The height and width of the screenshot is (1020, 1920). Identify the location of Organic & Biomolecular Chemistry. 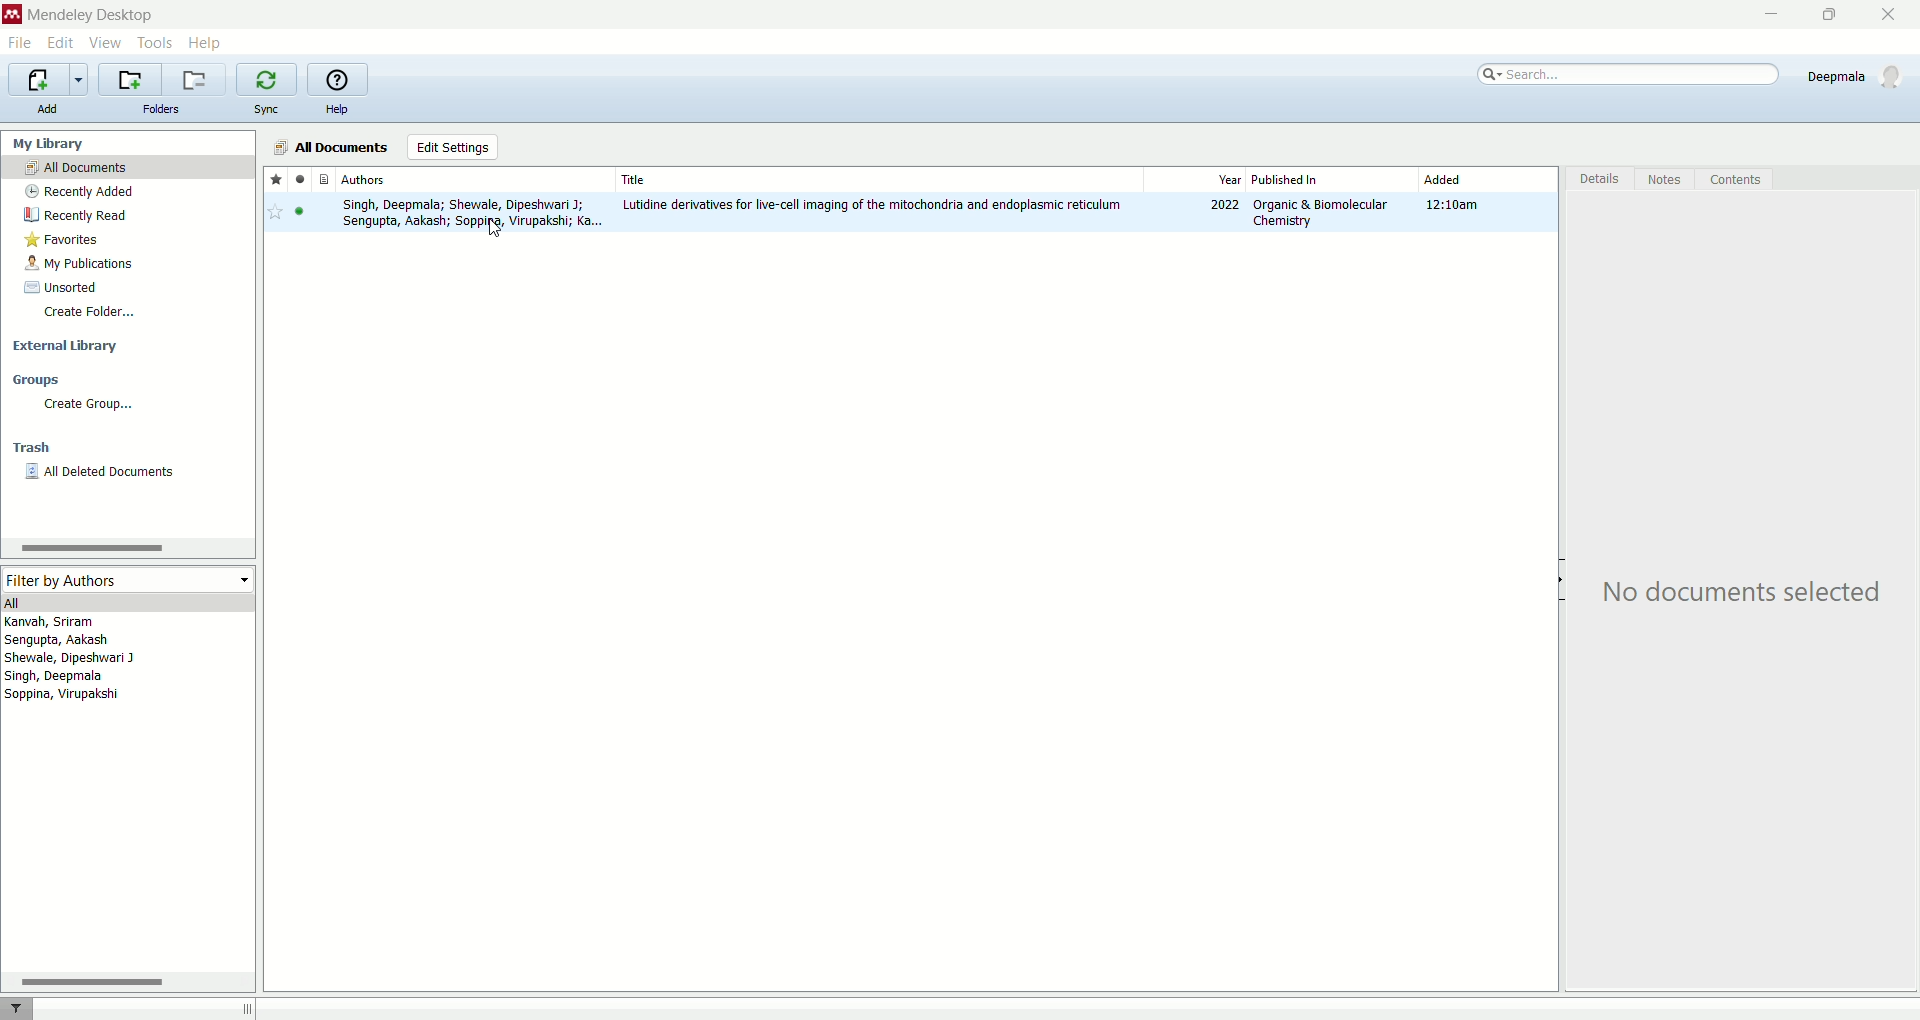
(1319, 212).